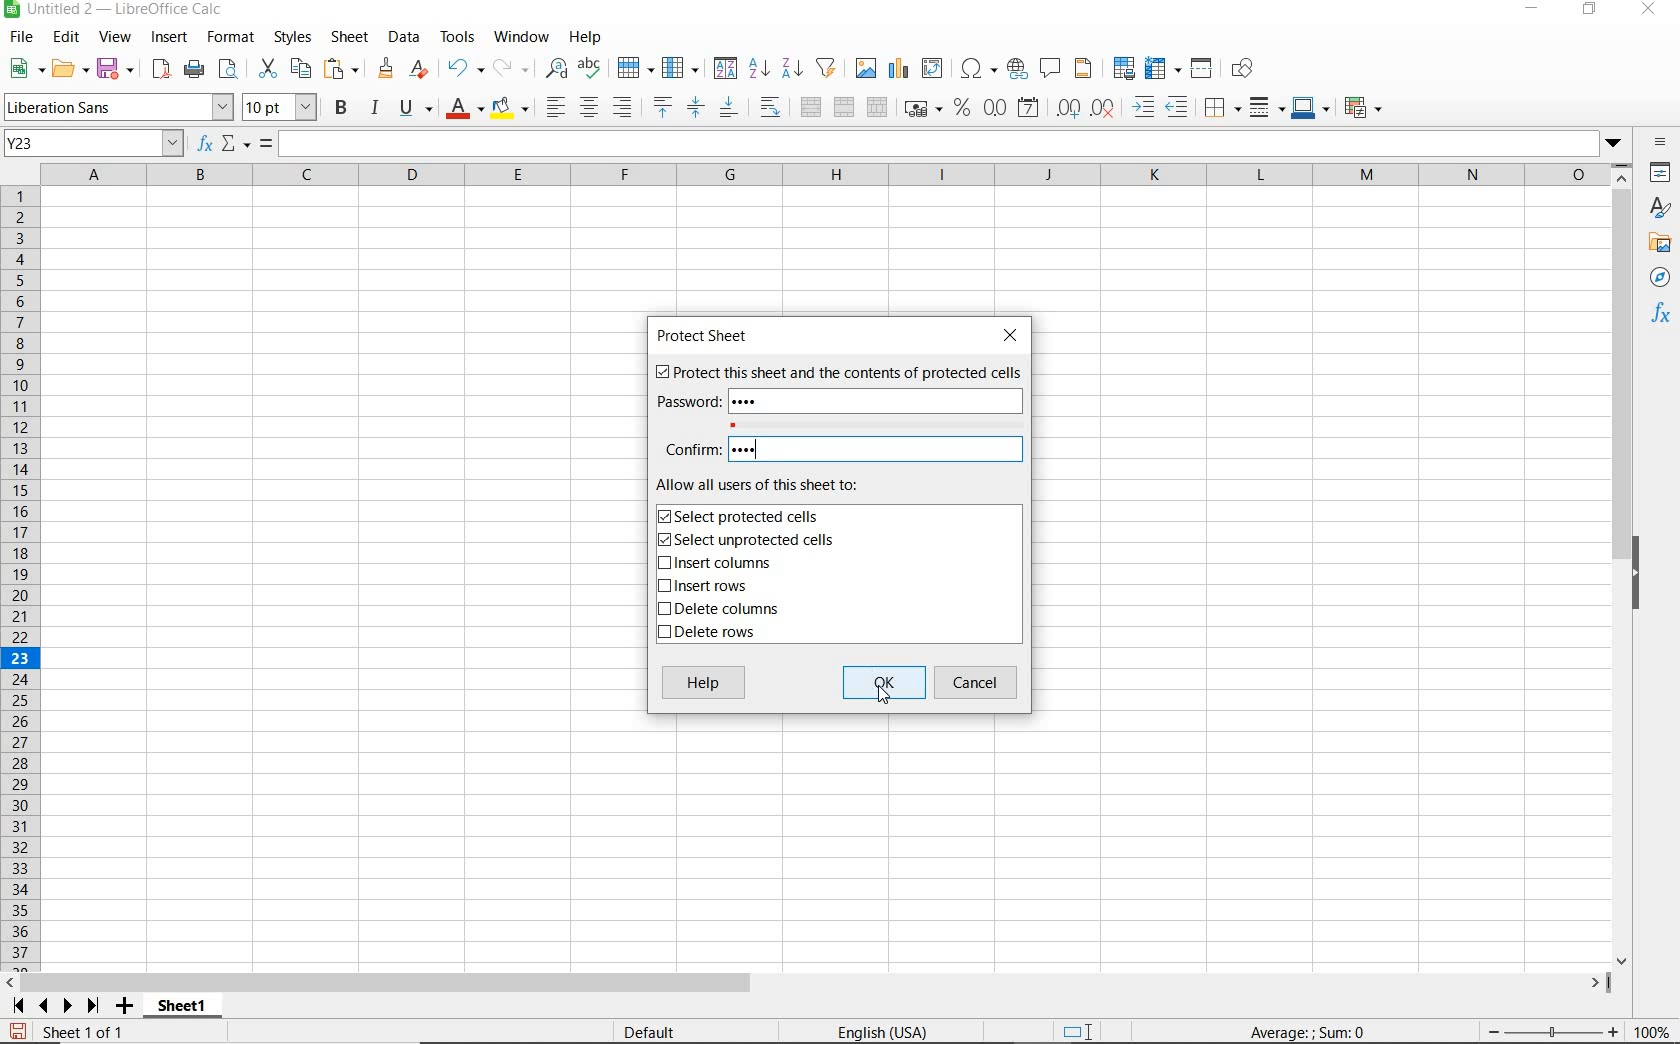 The height and width of the screenshot is (1044, 1680). Describe the element at coordinates (828, 174) in the screenshot. I see `COLUMNS` at that location.